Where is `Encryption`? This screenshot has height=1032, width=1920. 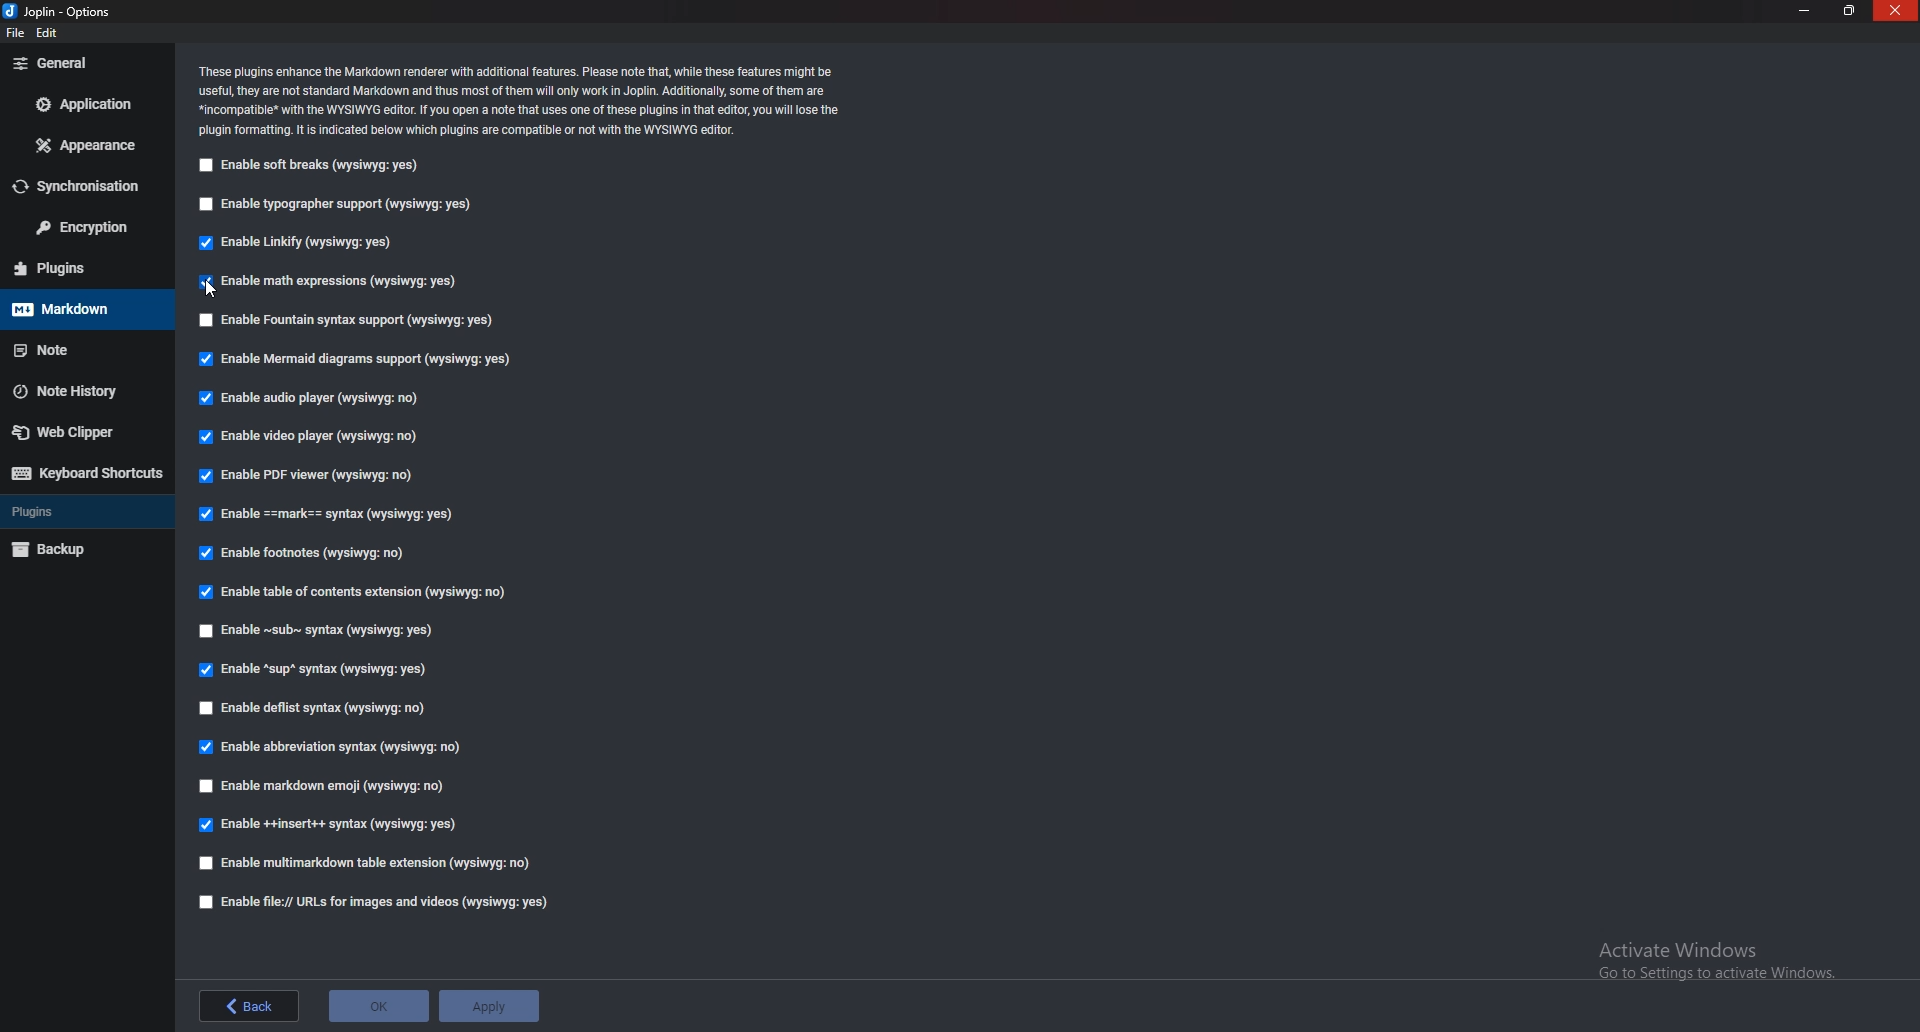
Encryption is located at coordinates (86, 227).